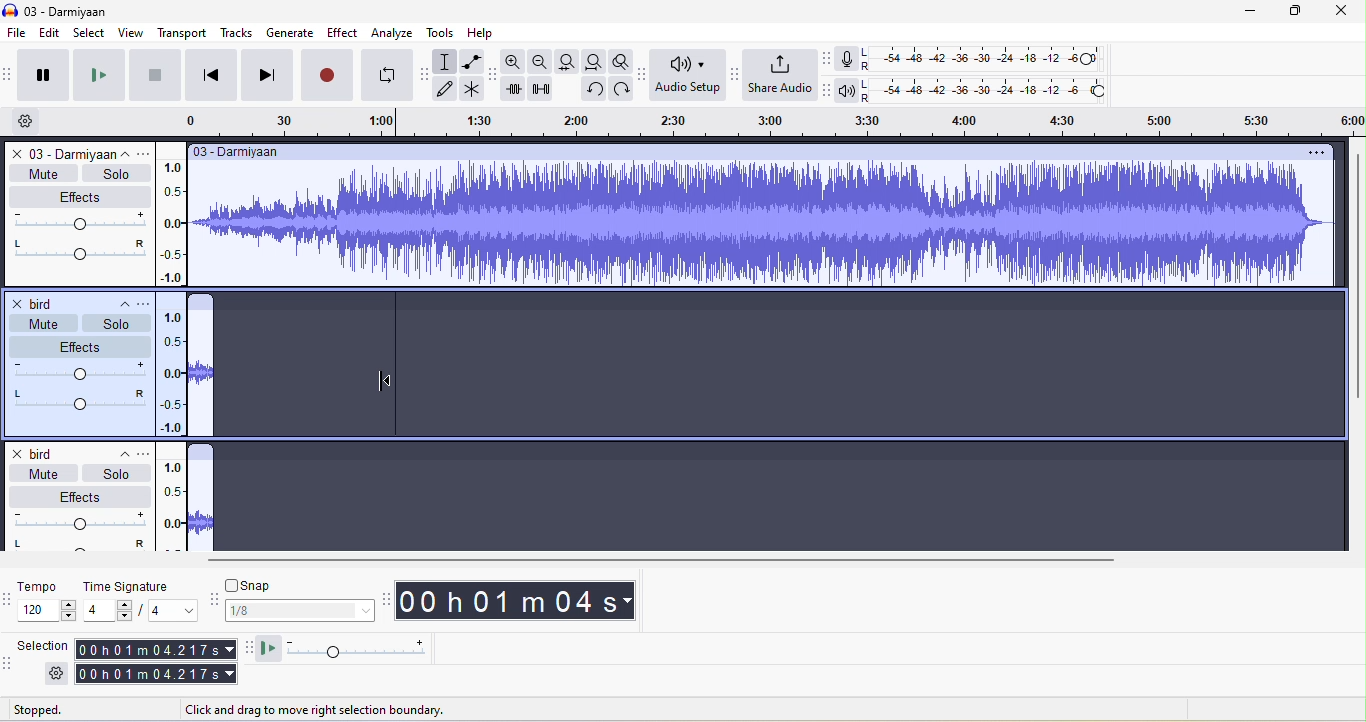  Describe the element at coordinates (116, 473) in the screenshot. I see `solo` at that location.